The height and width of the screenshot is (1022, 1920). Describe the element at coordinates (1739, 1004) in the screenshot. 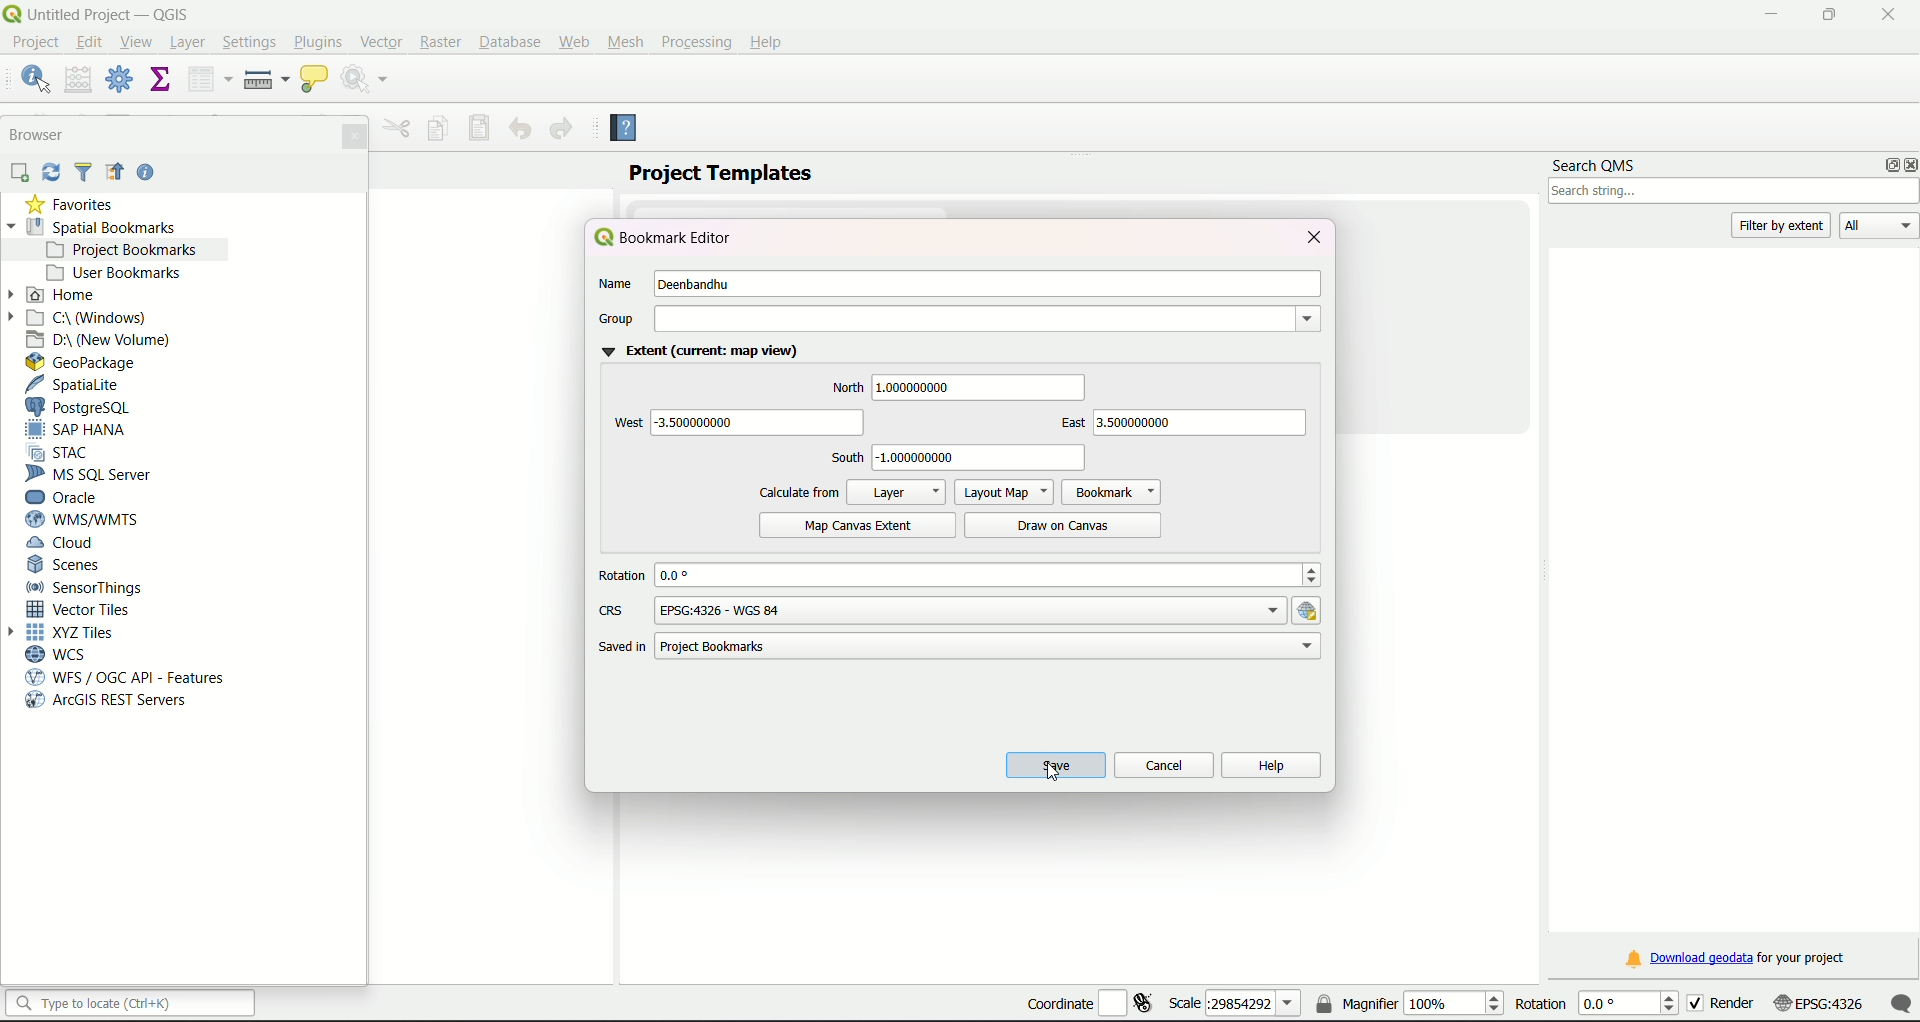

I see `render` at that location.